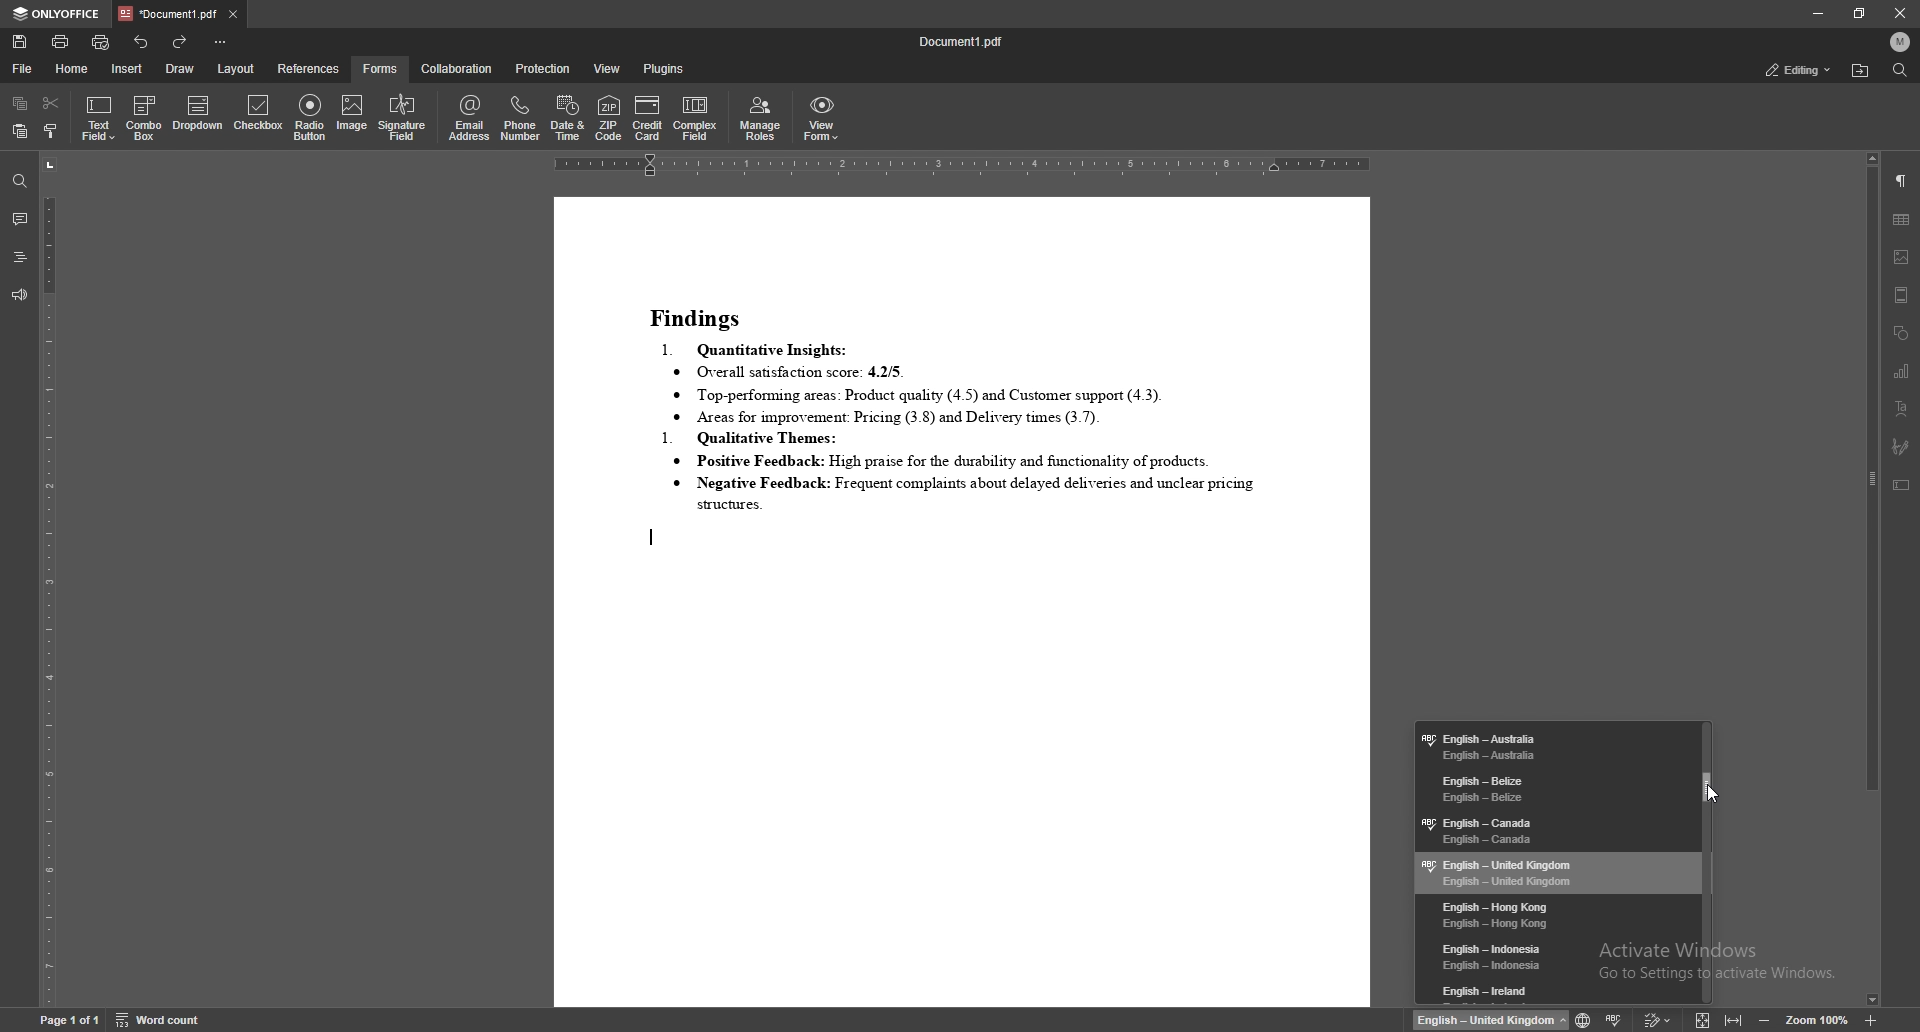  I want to click on language, so click(1556, 873).